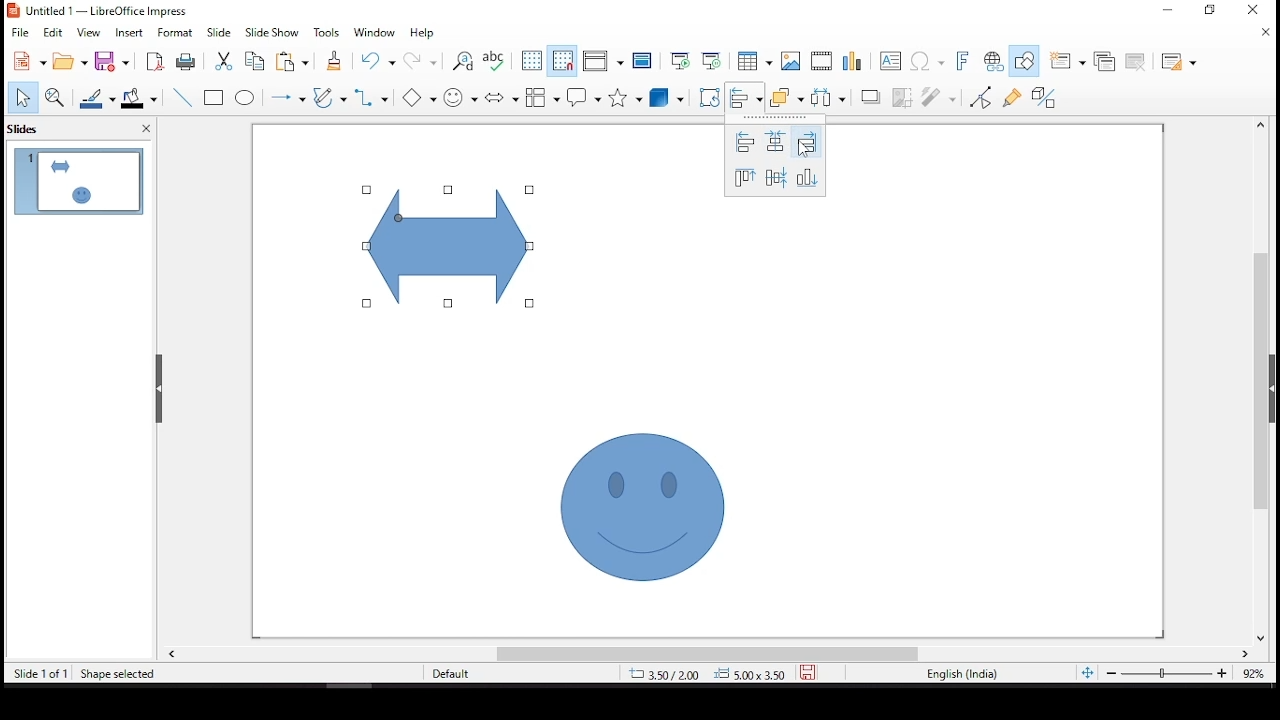 Image resolution: width=1280 pixels, height=720 pixels. What do you see at coordinates (1012, 97) in the screenshot?
I see `show gluepoint functions` at bounding box center [1012, 97].